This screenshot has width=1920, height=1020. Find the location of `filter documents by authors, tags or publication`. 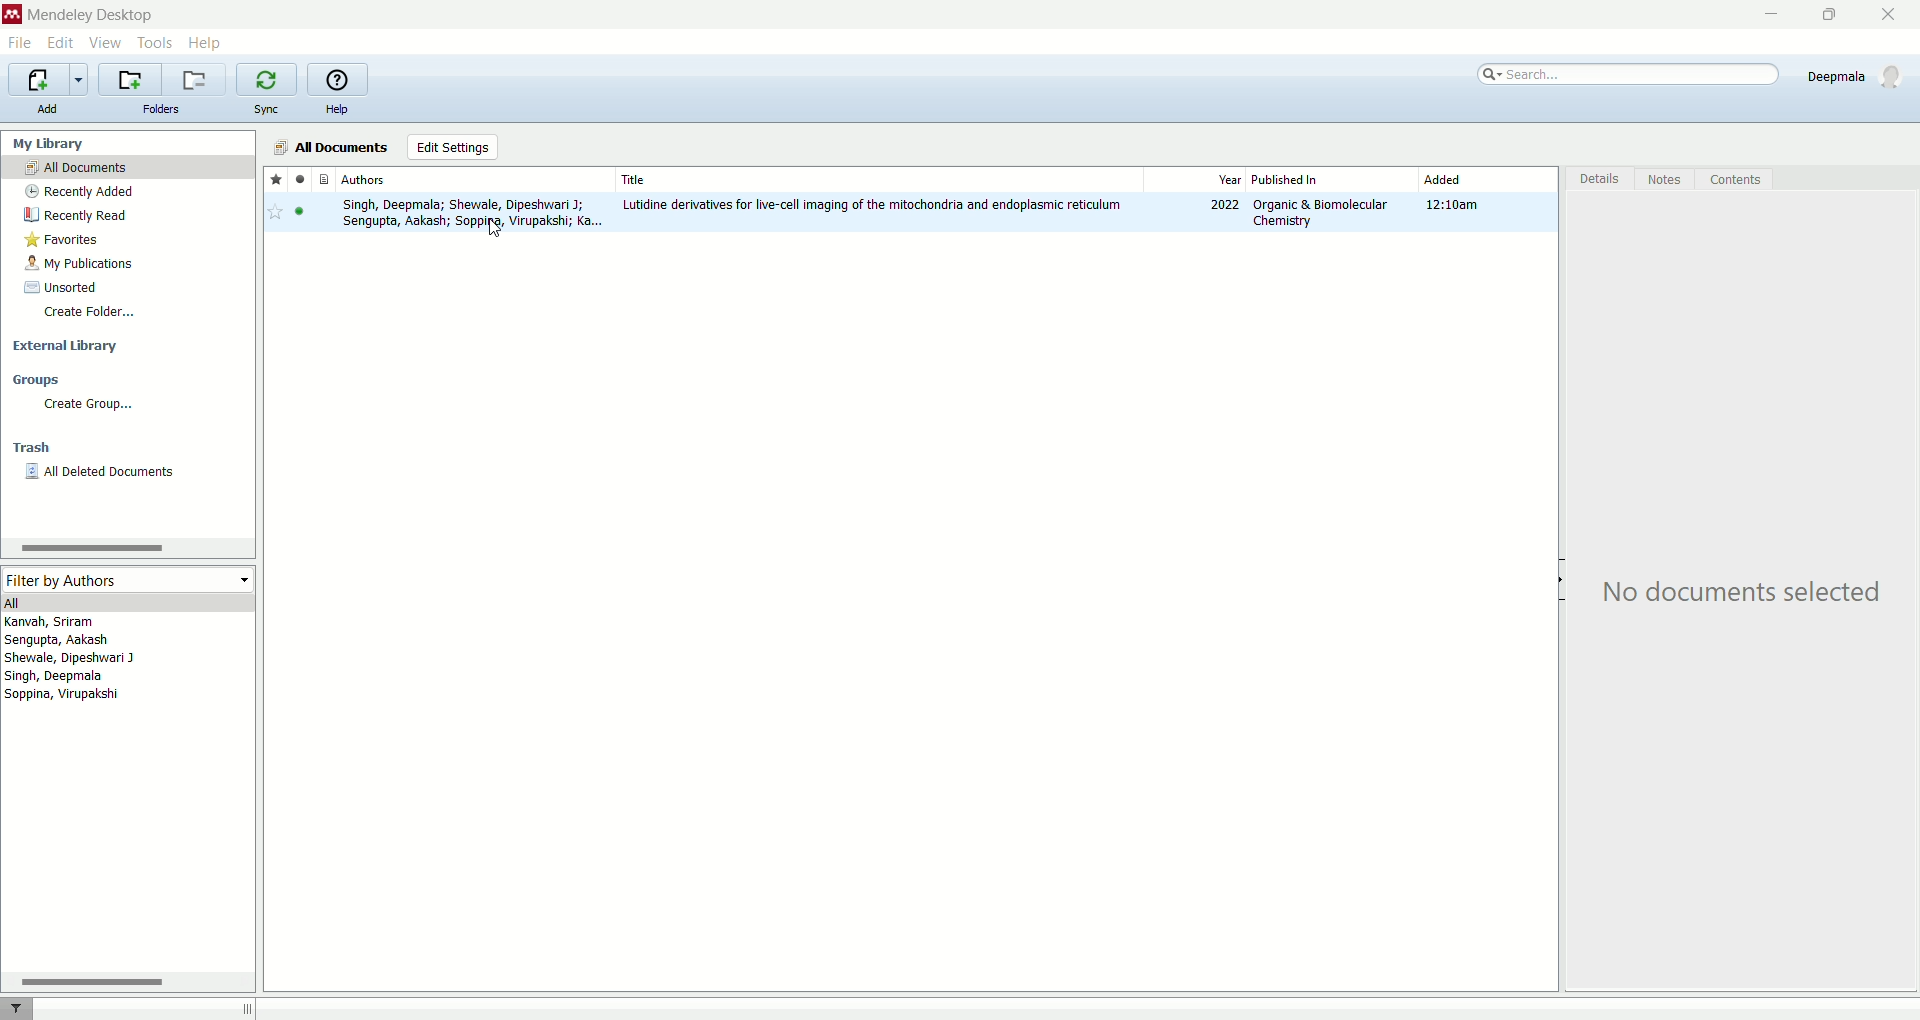

filter documents by authors, tags or publication is located at coordinates (29, 1008).